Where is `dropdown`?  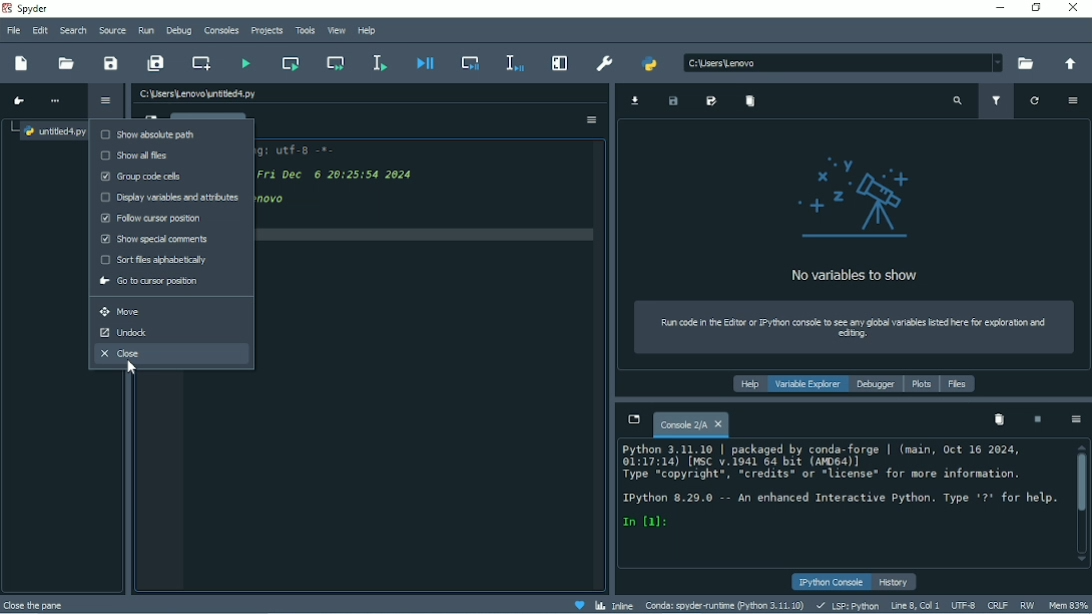 dropdown is located at coordinates (993, 64).